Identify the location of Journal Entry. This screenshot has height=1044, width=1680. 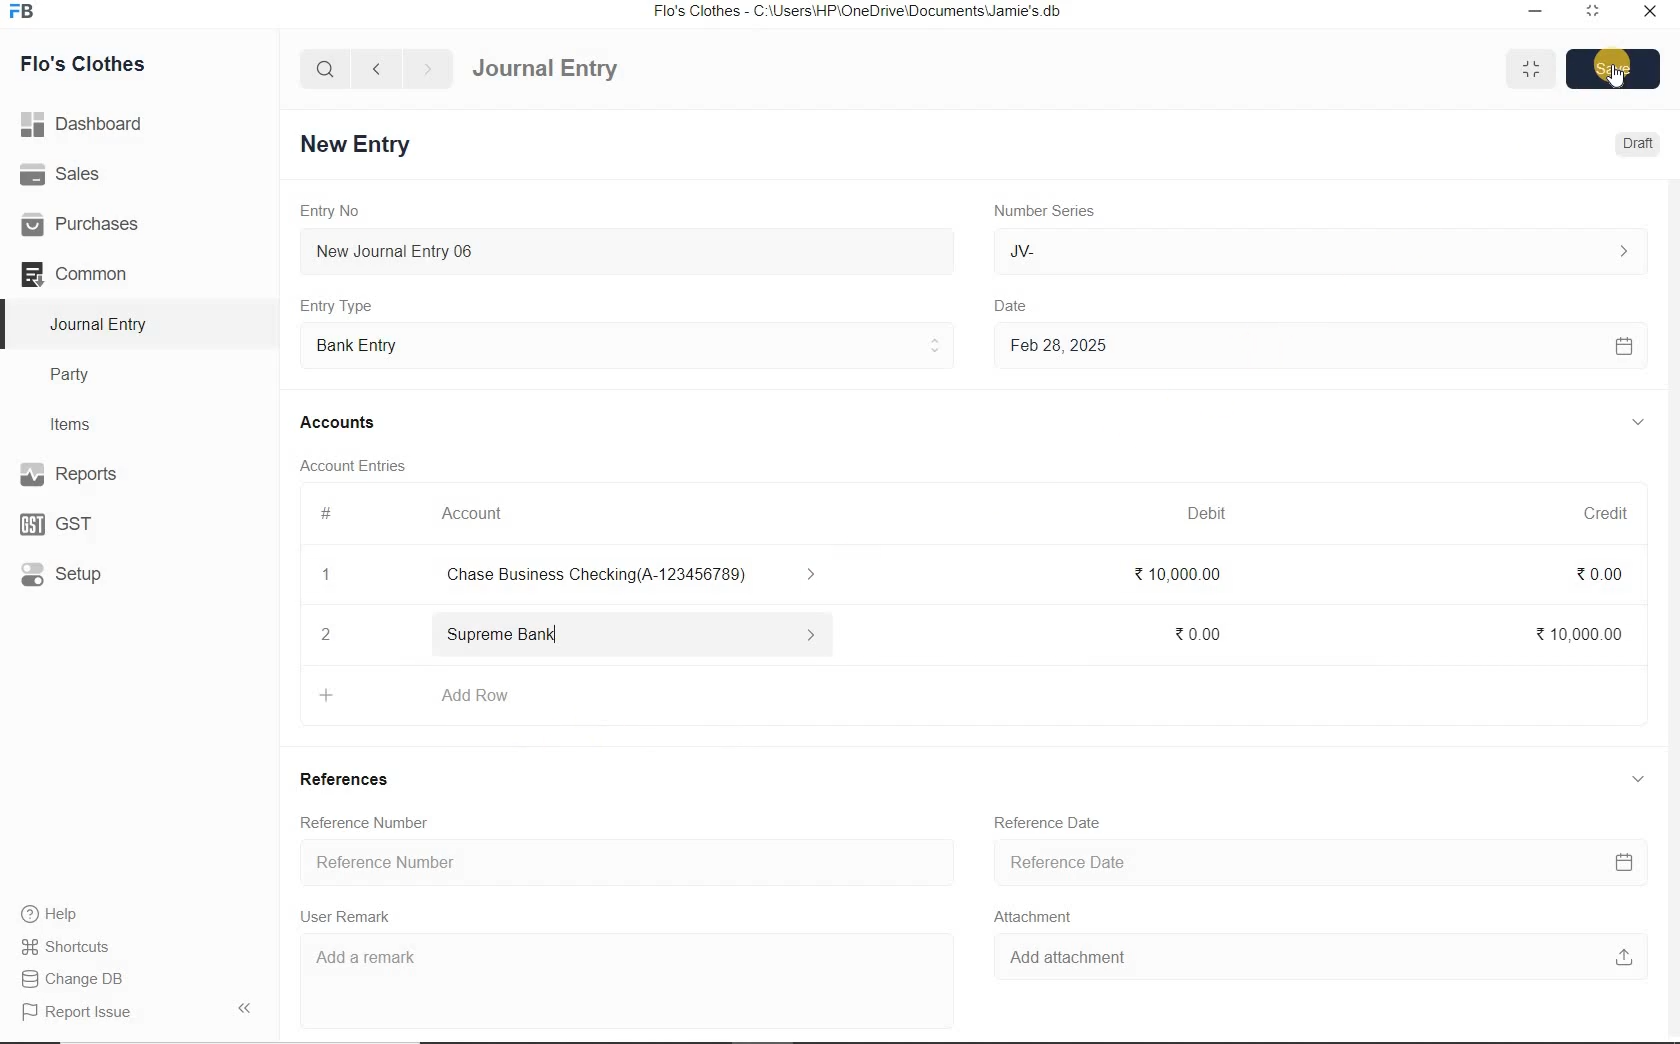
(101, 324).